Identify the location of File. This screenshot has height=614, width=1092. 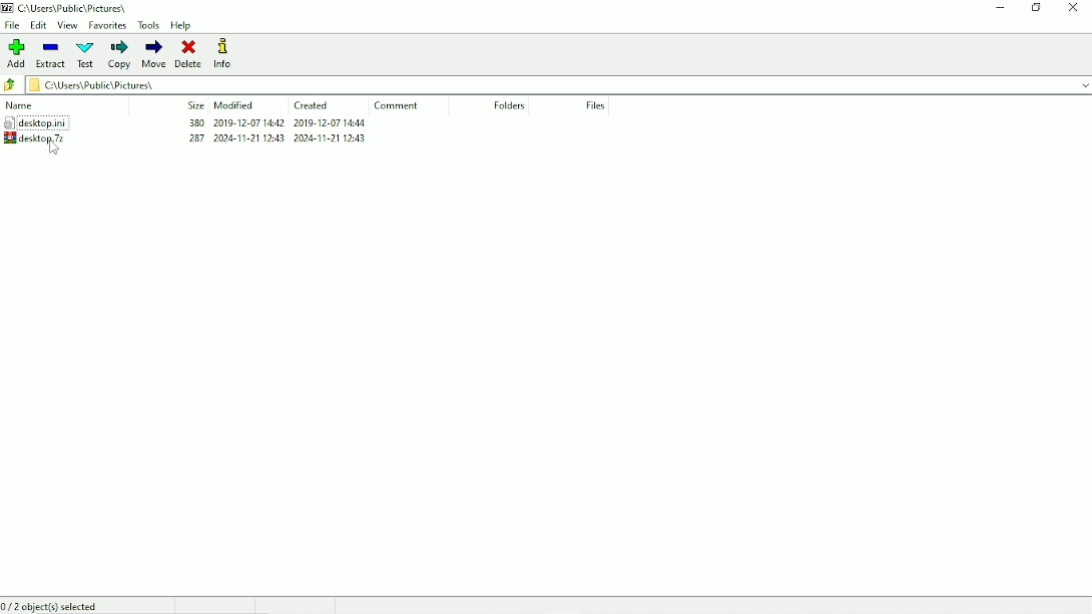
(12, 25).